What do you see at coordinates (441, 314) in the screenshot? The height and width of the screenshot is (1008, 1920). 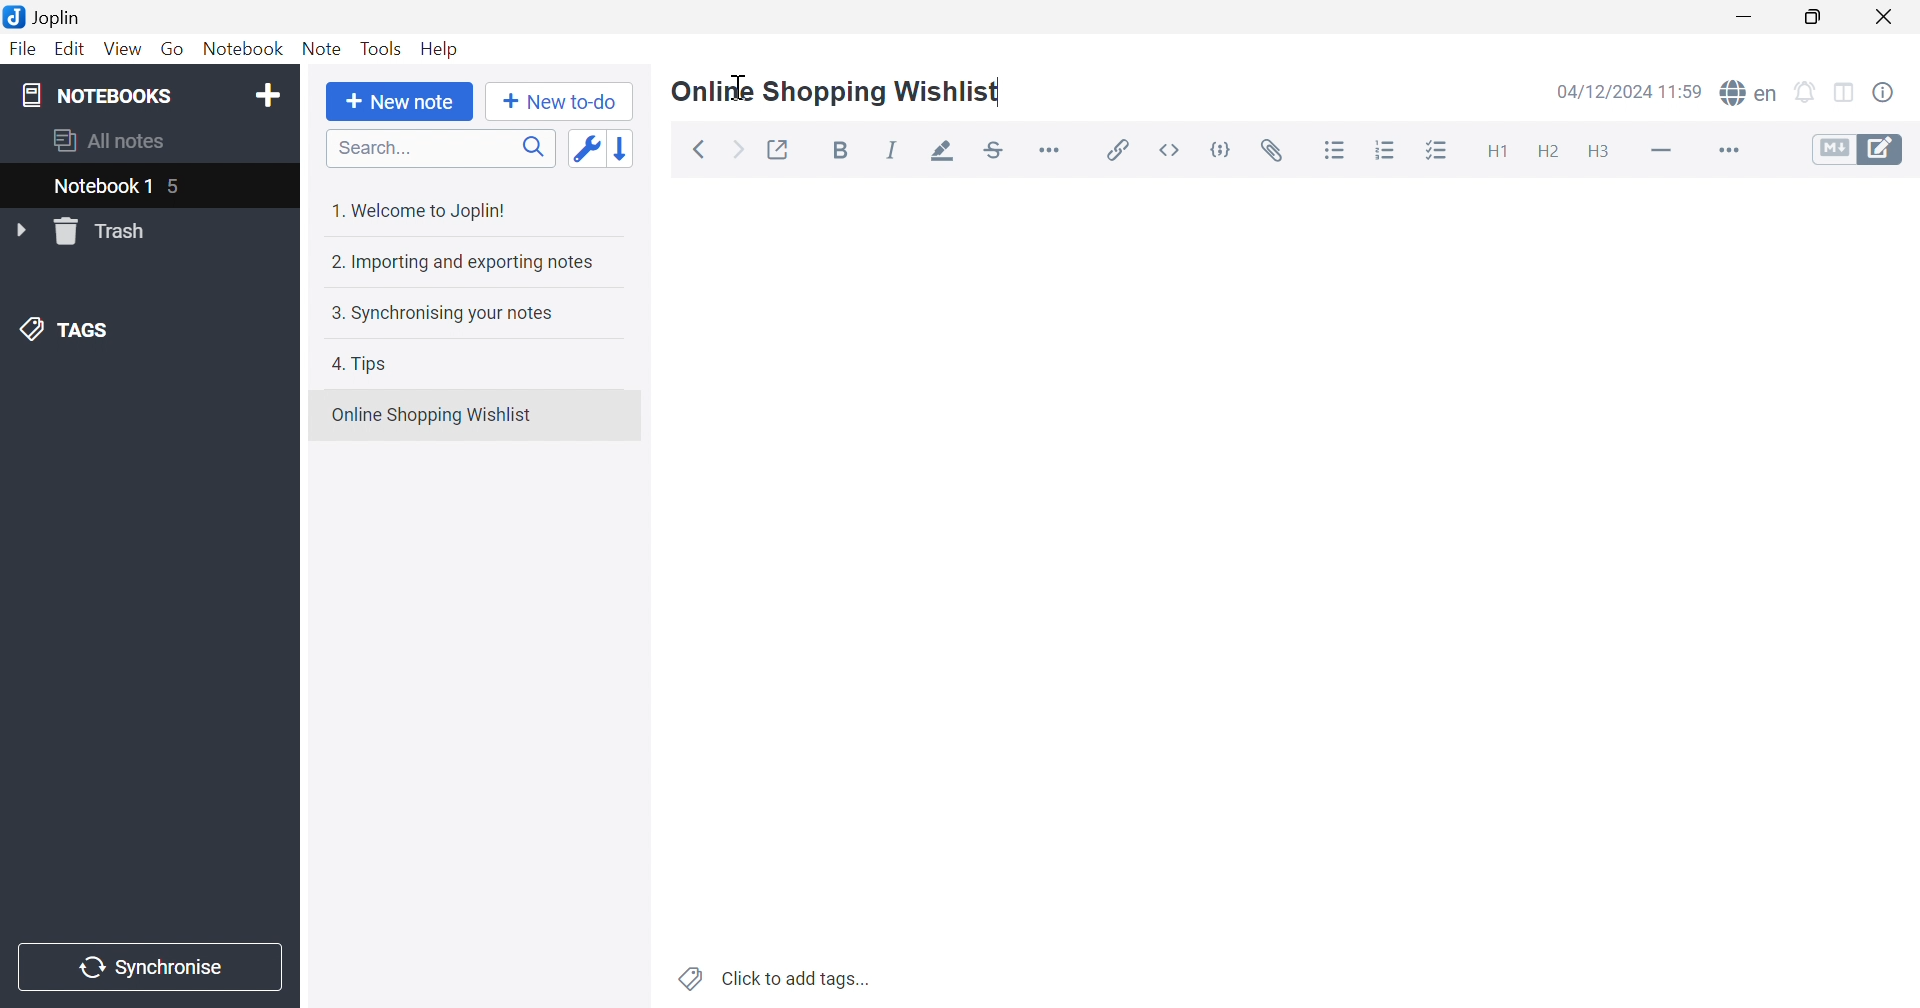 I see `3. Synchronising your notes` at bounding box center [441, 314].